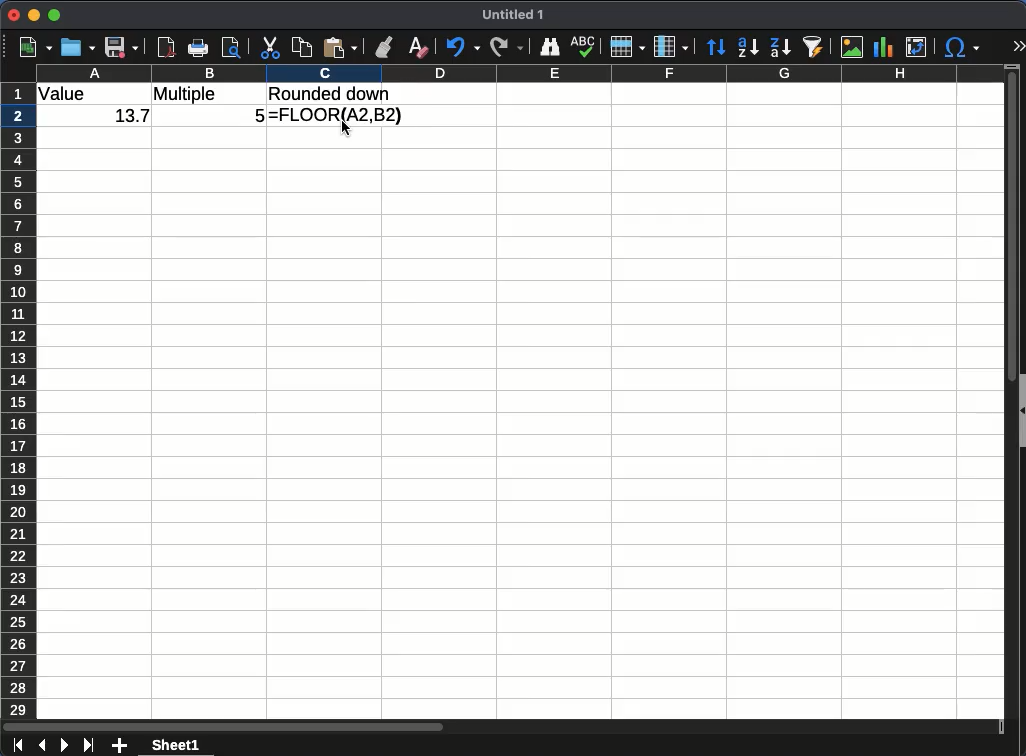 The width and height of the screenshot is (1026, 756). What do you see at coordinates (56, 15) in the screenshot?
I see `maximize` at bounding box center [56, 15].